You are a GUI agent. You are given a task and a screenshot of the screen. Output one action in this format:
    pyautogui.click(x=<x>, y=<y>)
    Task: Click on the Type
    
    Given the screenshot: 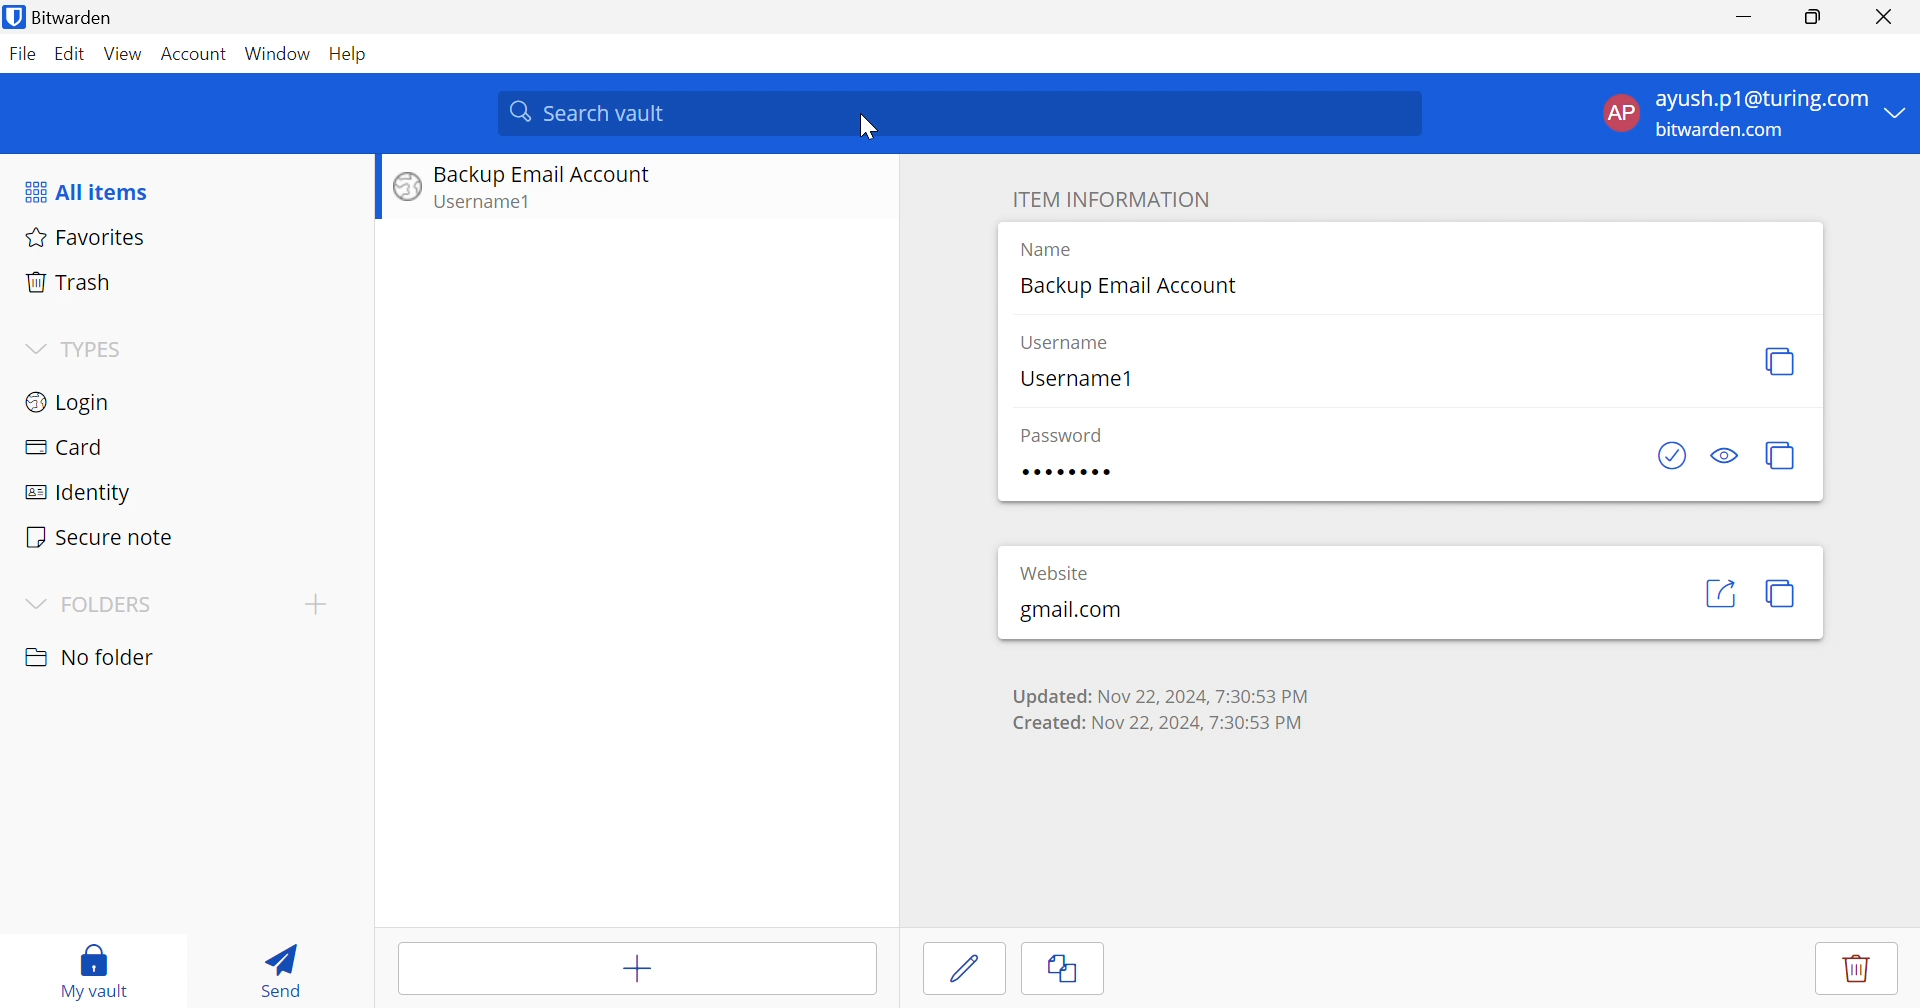 What is the action you would take?
    pyautogui.click(x=1036, y=251)
    